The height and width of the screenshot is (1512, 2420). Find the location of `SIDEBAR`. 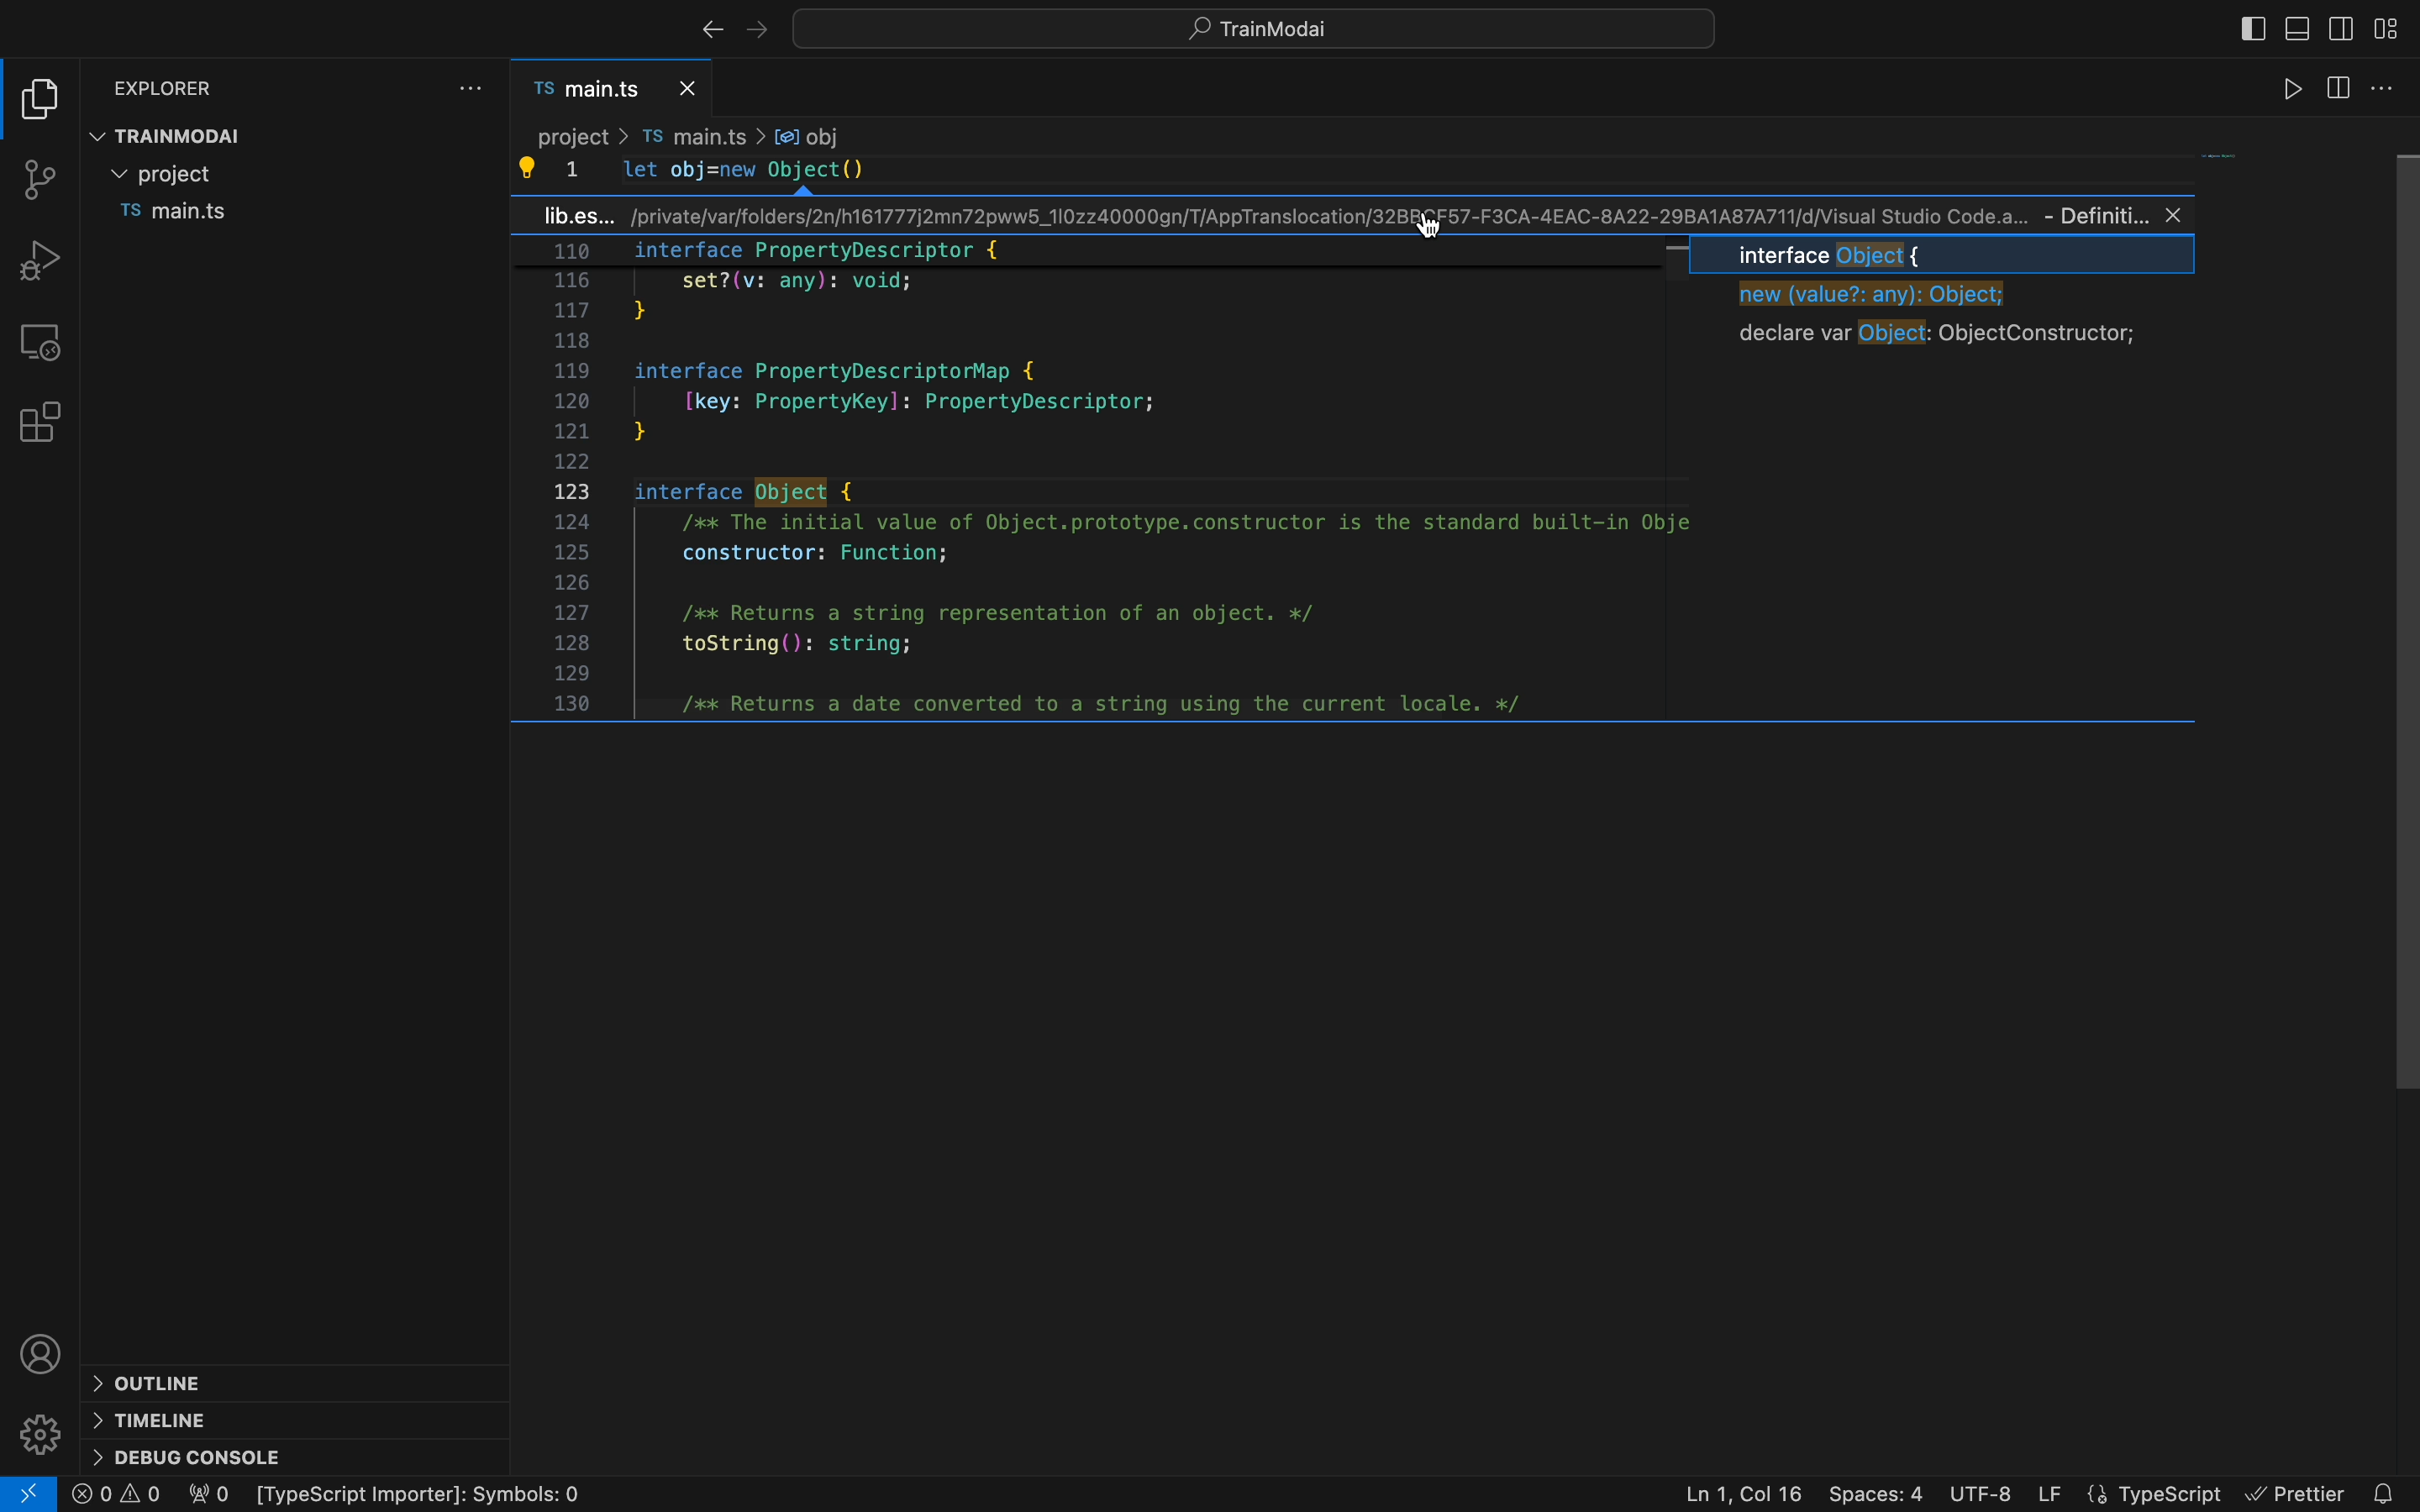

SIDEBAR is located at coordinates (2242, 31).